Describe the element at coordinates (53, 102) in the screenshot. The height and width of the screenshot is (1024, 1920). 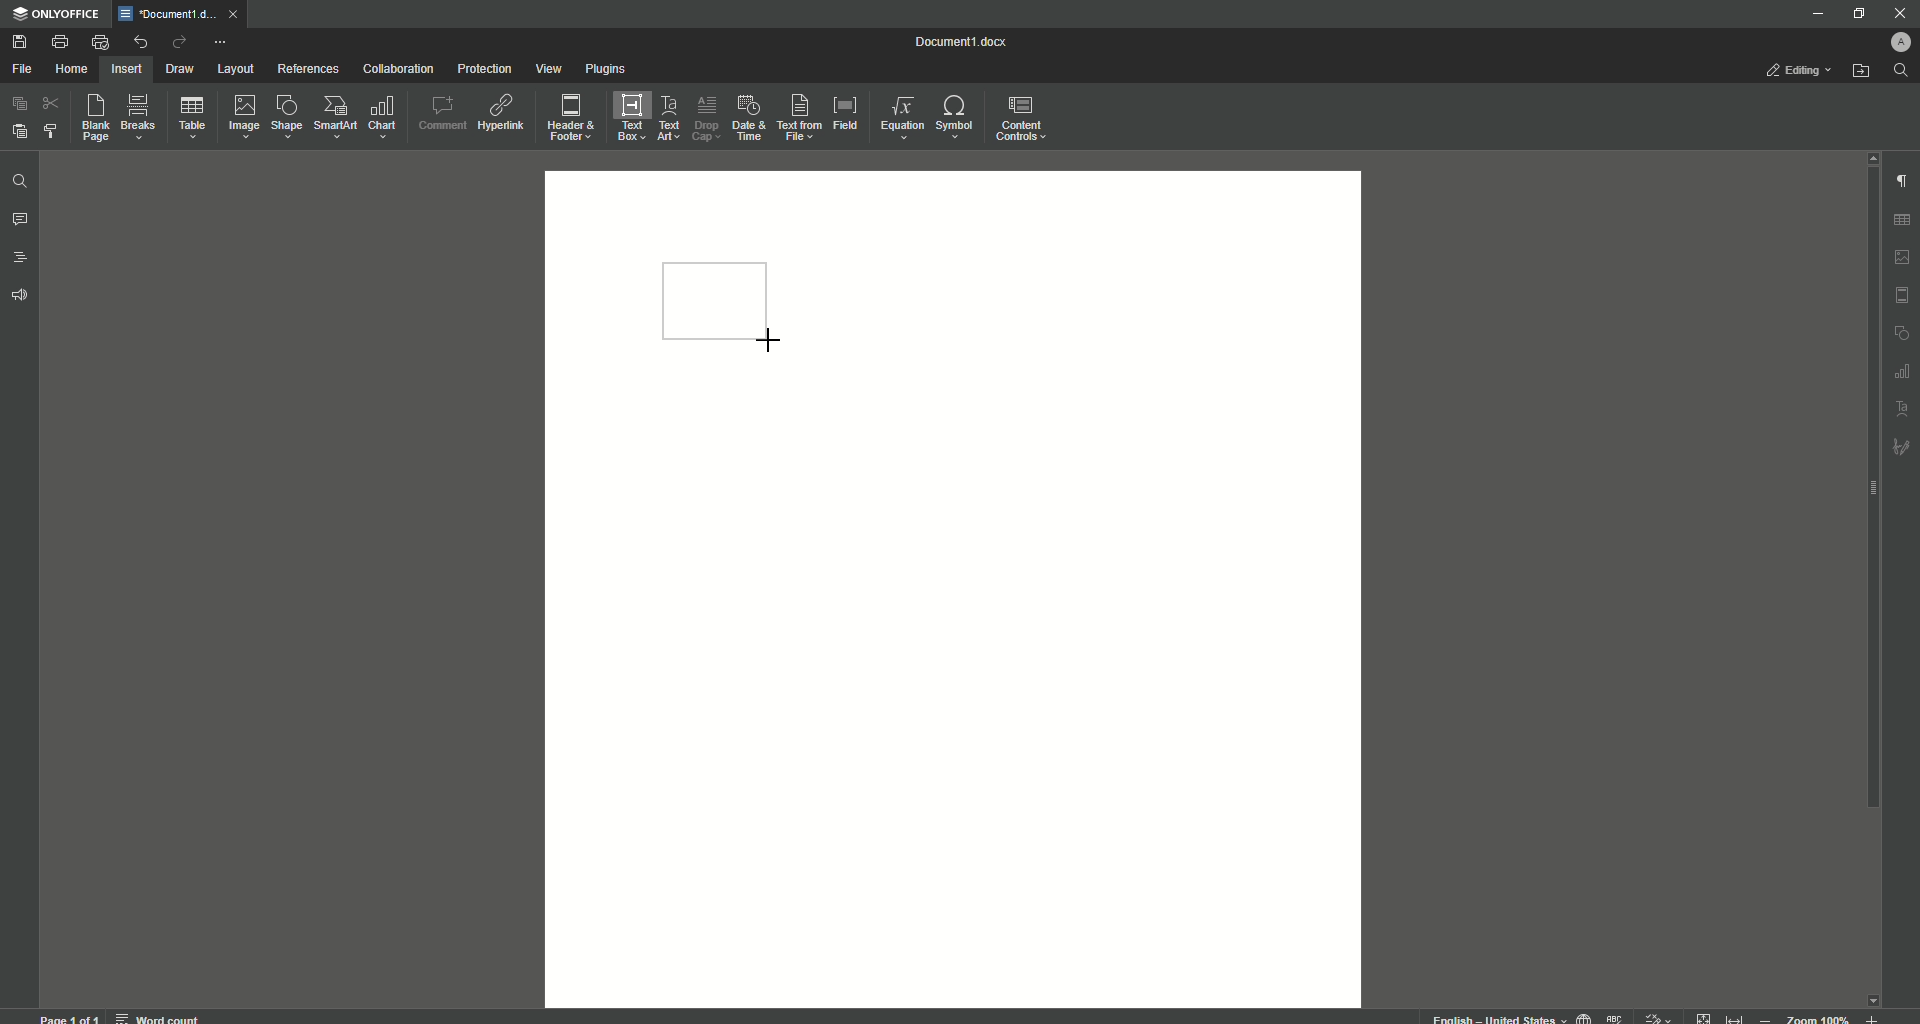
I see `Cut` at that location.